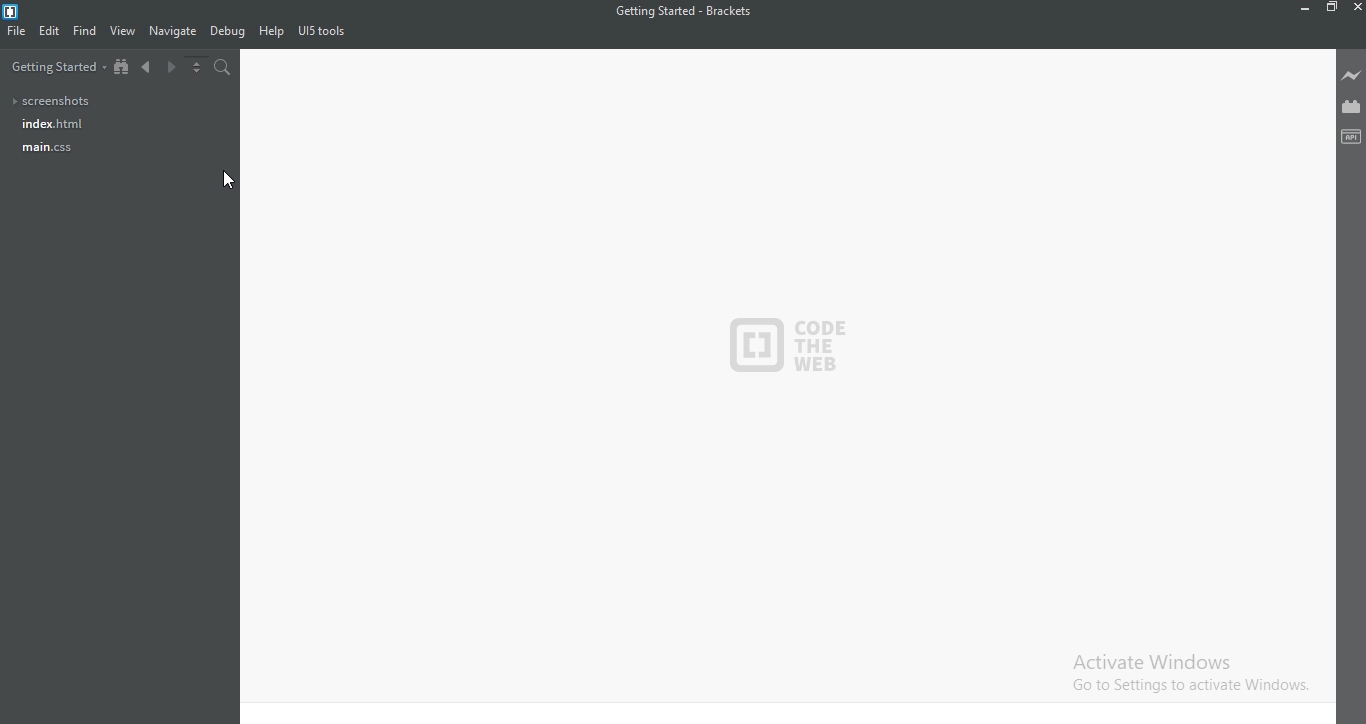  Describe the element at coordinates (50, 33) in the screenshot. I see `Edit` at that location.